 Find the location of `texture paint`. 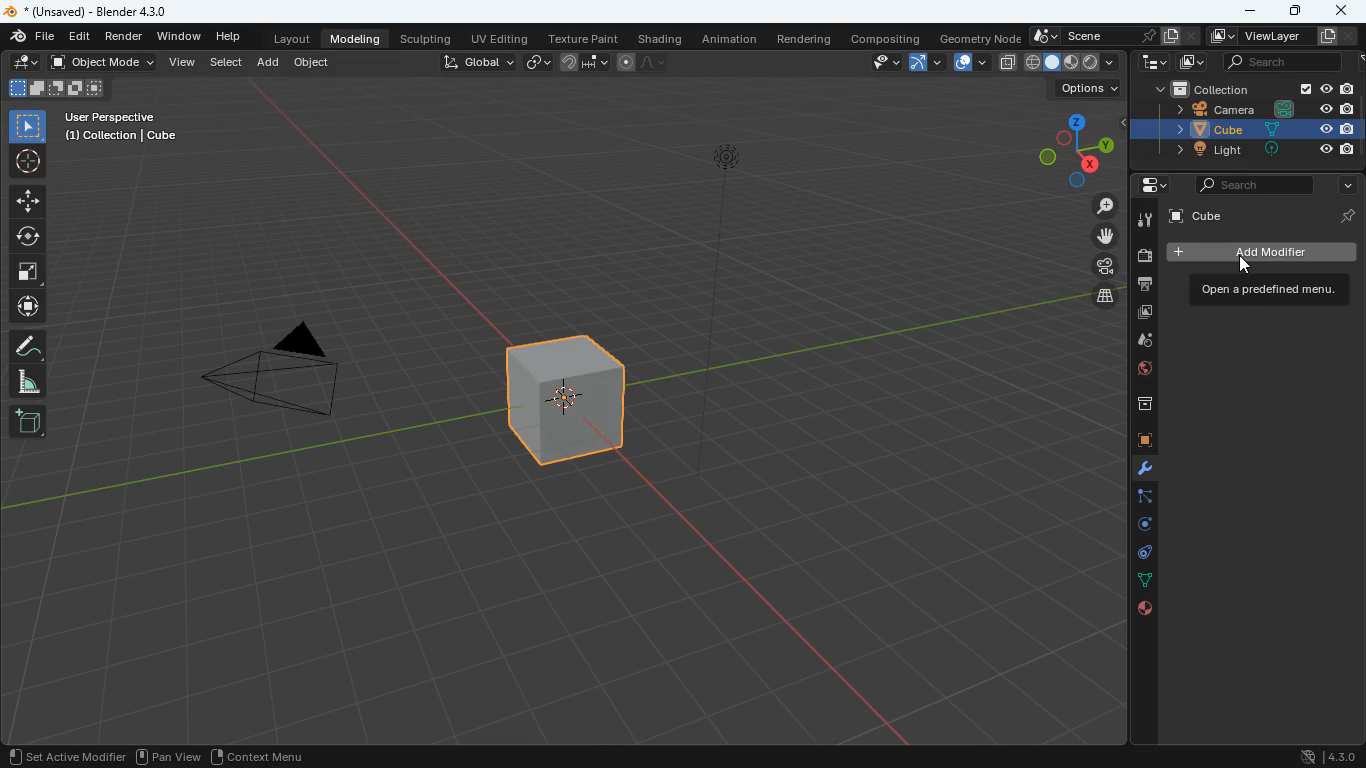

texture paint is located at coordinates (581, 36).